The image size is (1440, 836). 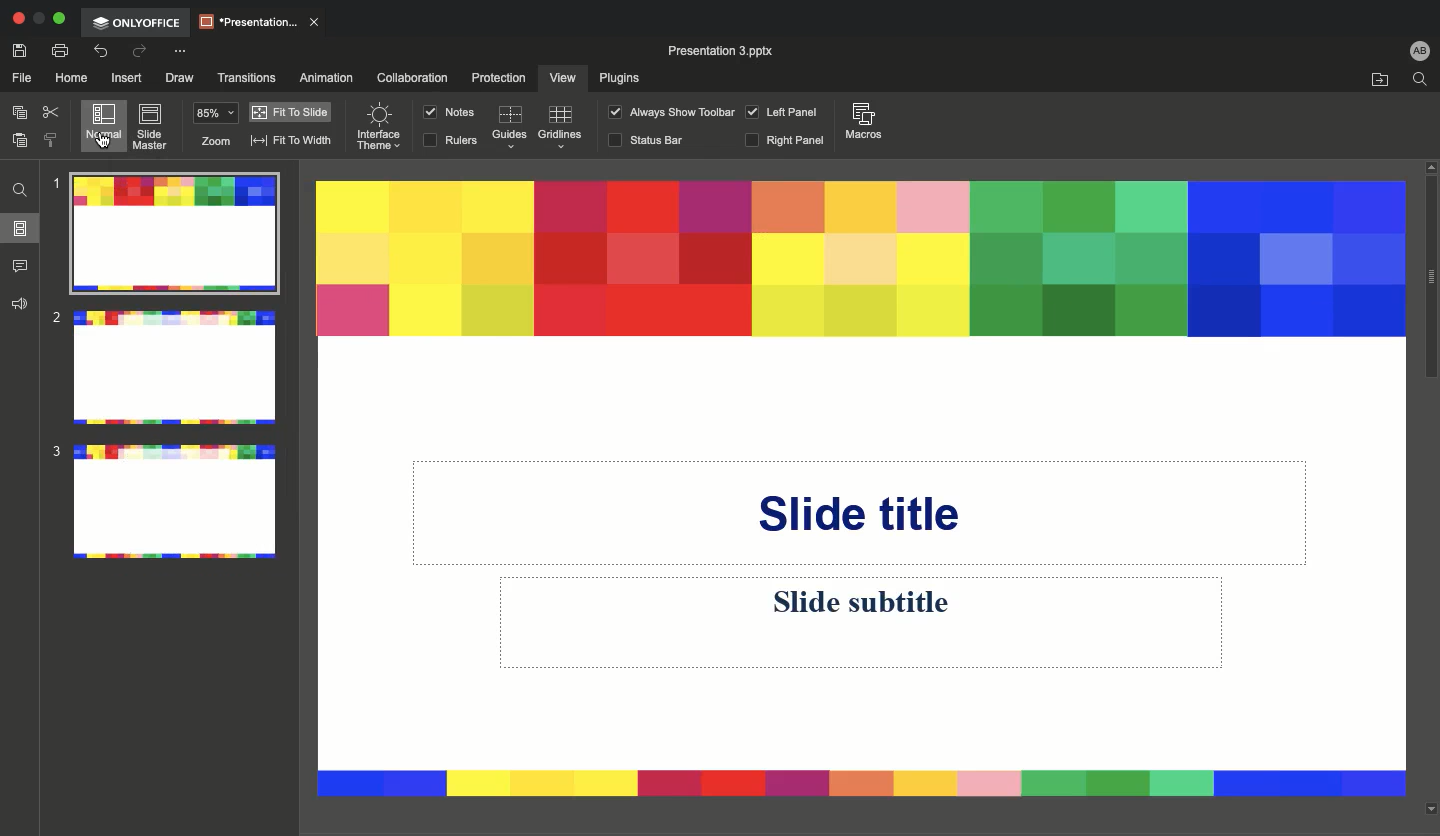 I want to click on Macros, so click(x=864, y=122).